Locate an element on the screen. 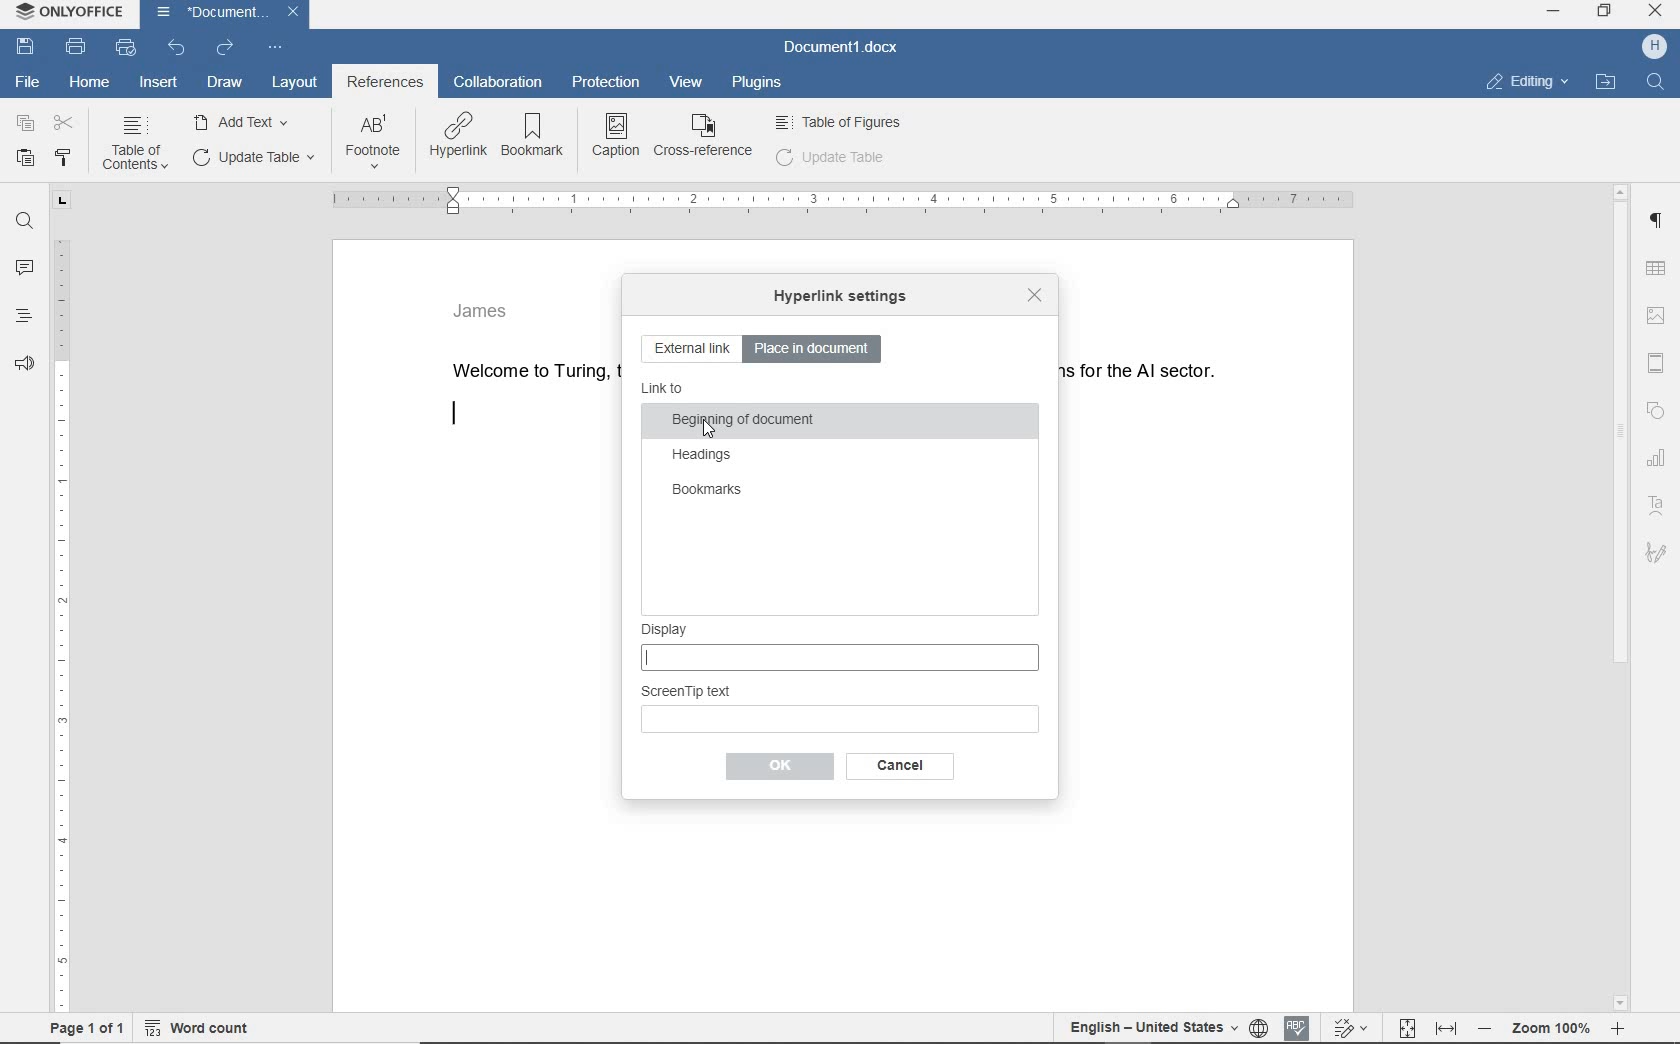 This screenshot has height=1044, width=1680. draw is located at coordinates (226, 83).